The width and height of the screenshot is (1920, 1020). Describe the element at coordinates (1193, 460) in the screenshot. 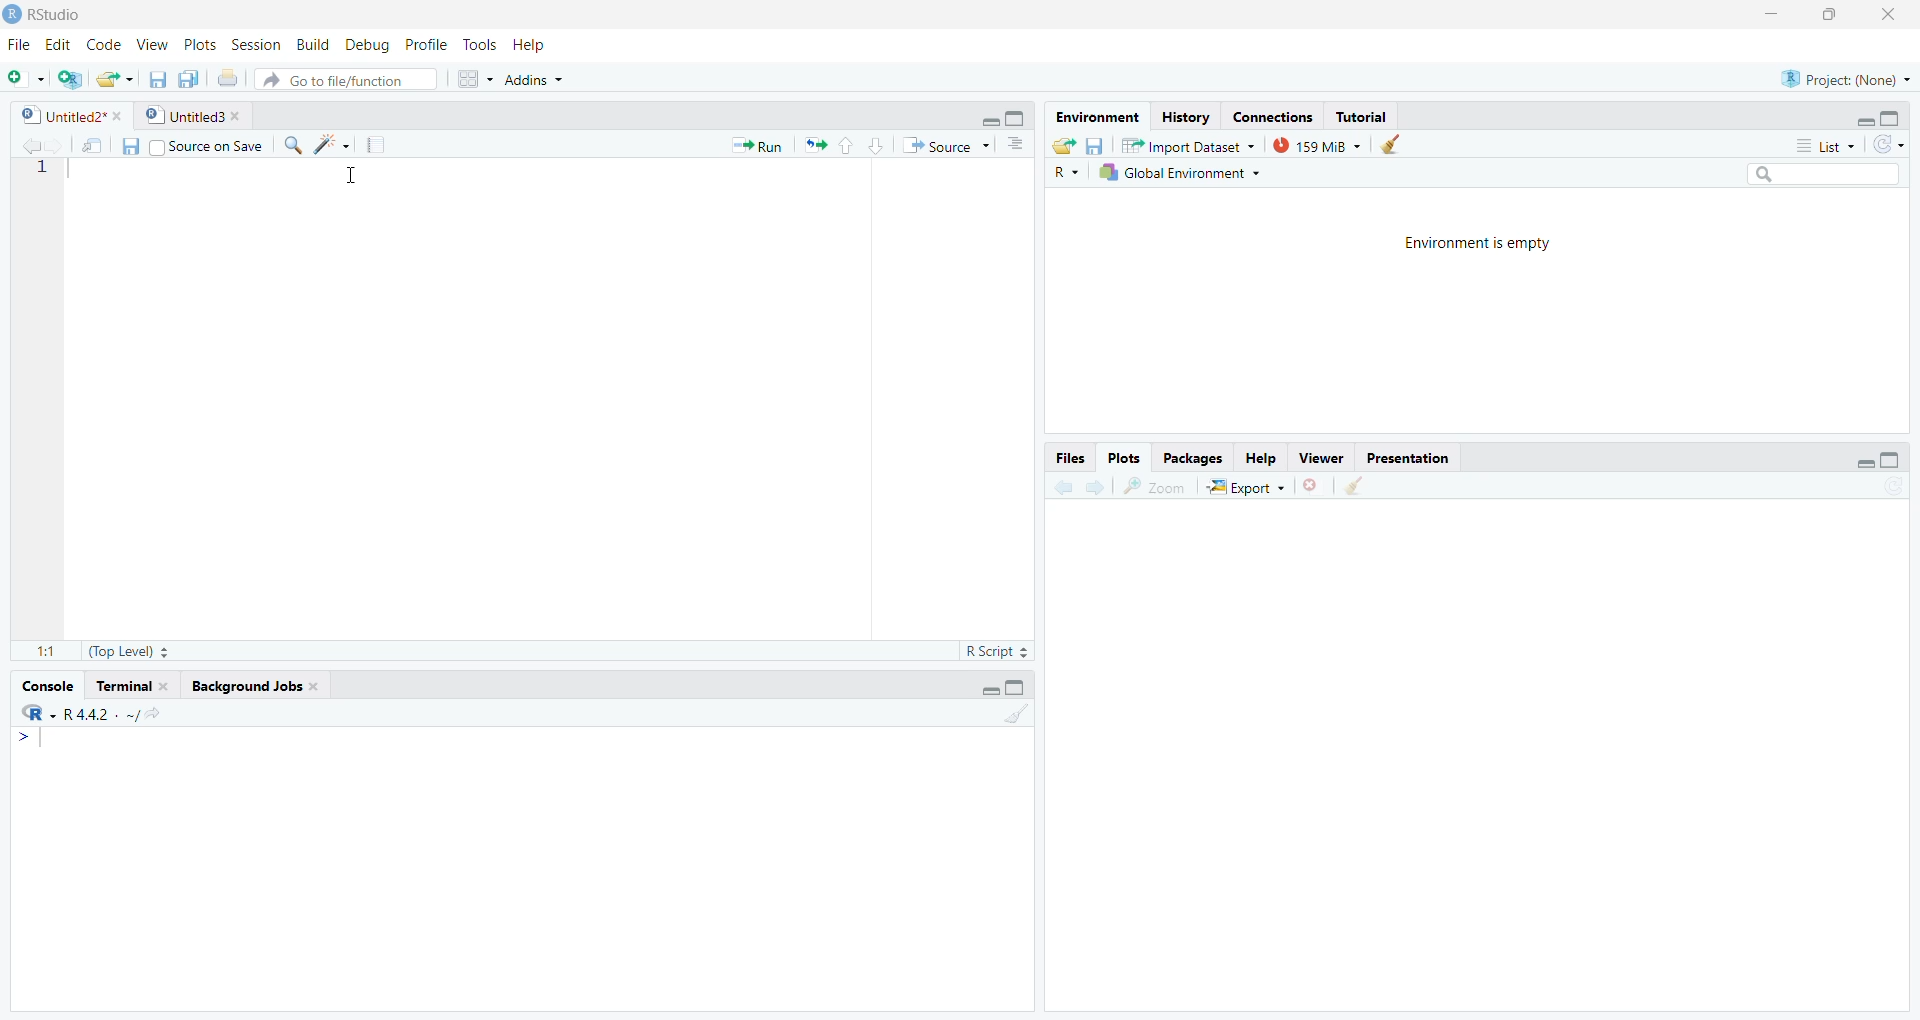

I see `Packages` at that location.